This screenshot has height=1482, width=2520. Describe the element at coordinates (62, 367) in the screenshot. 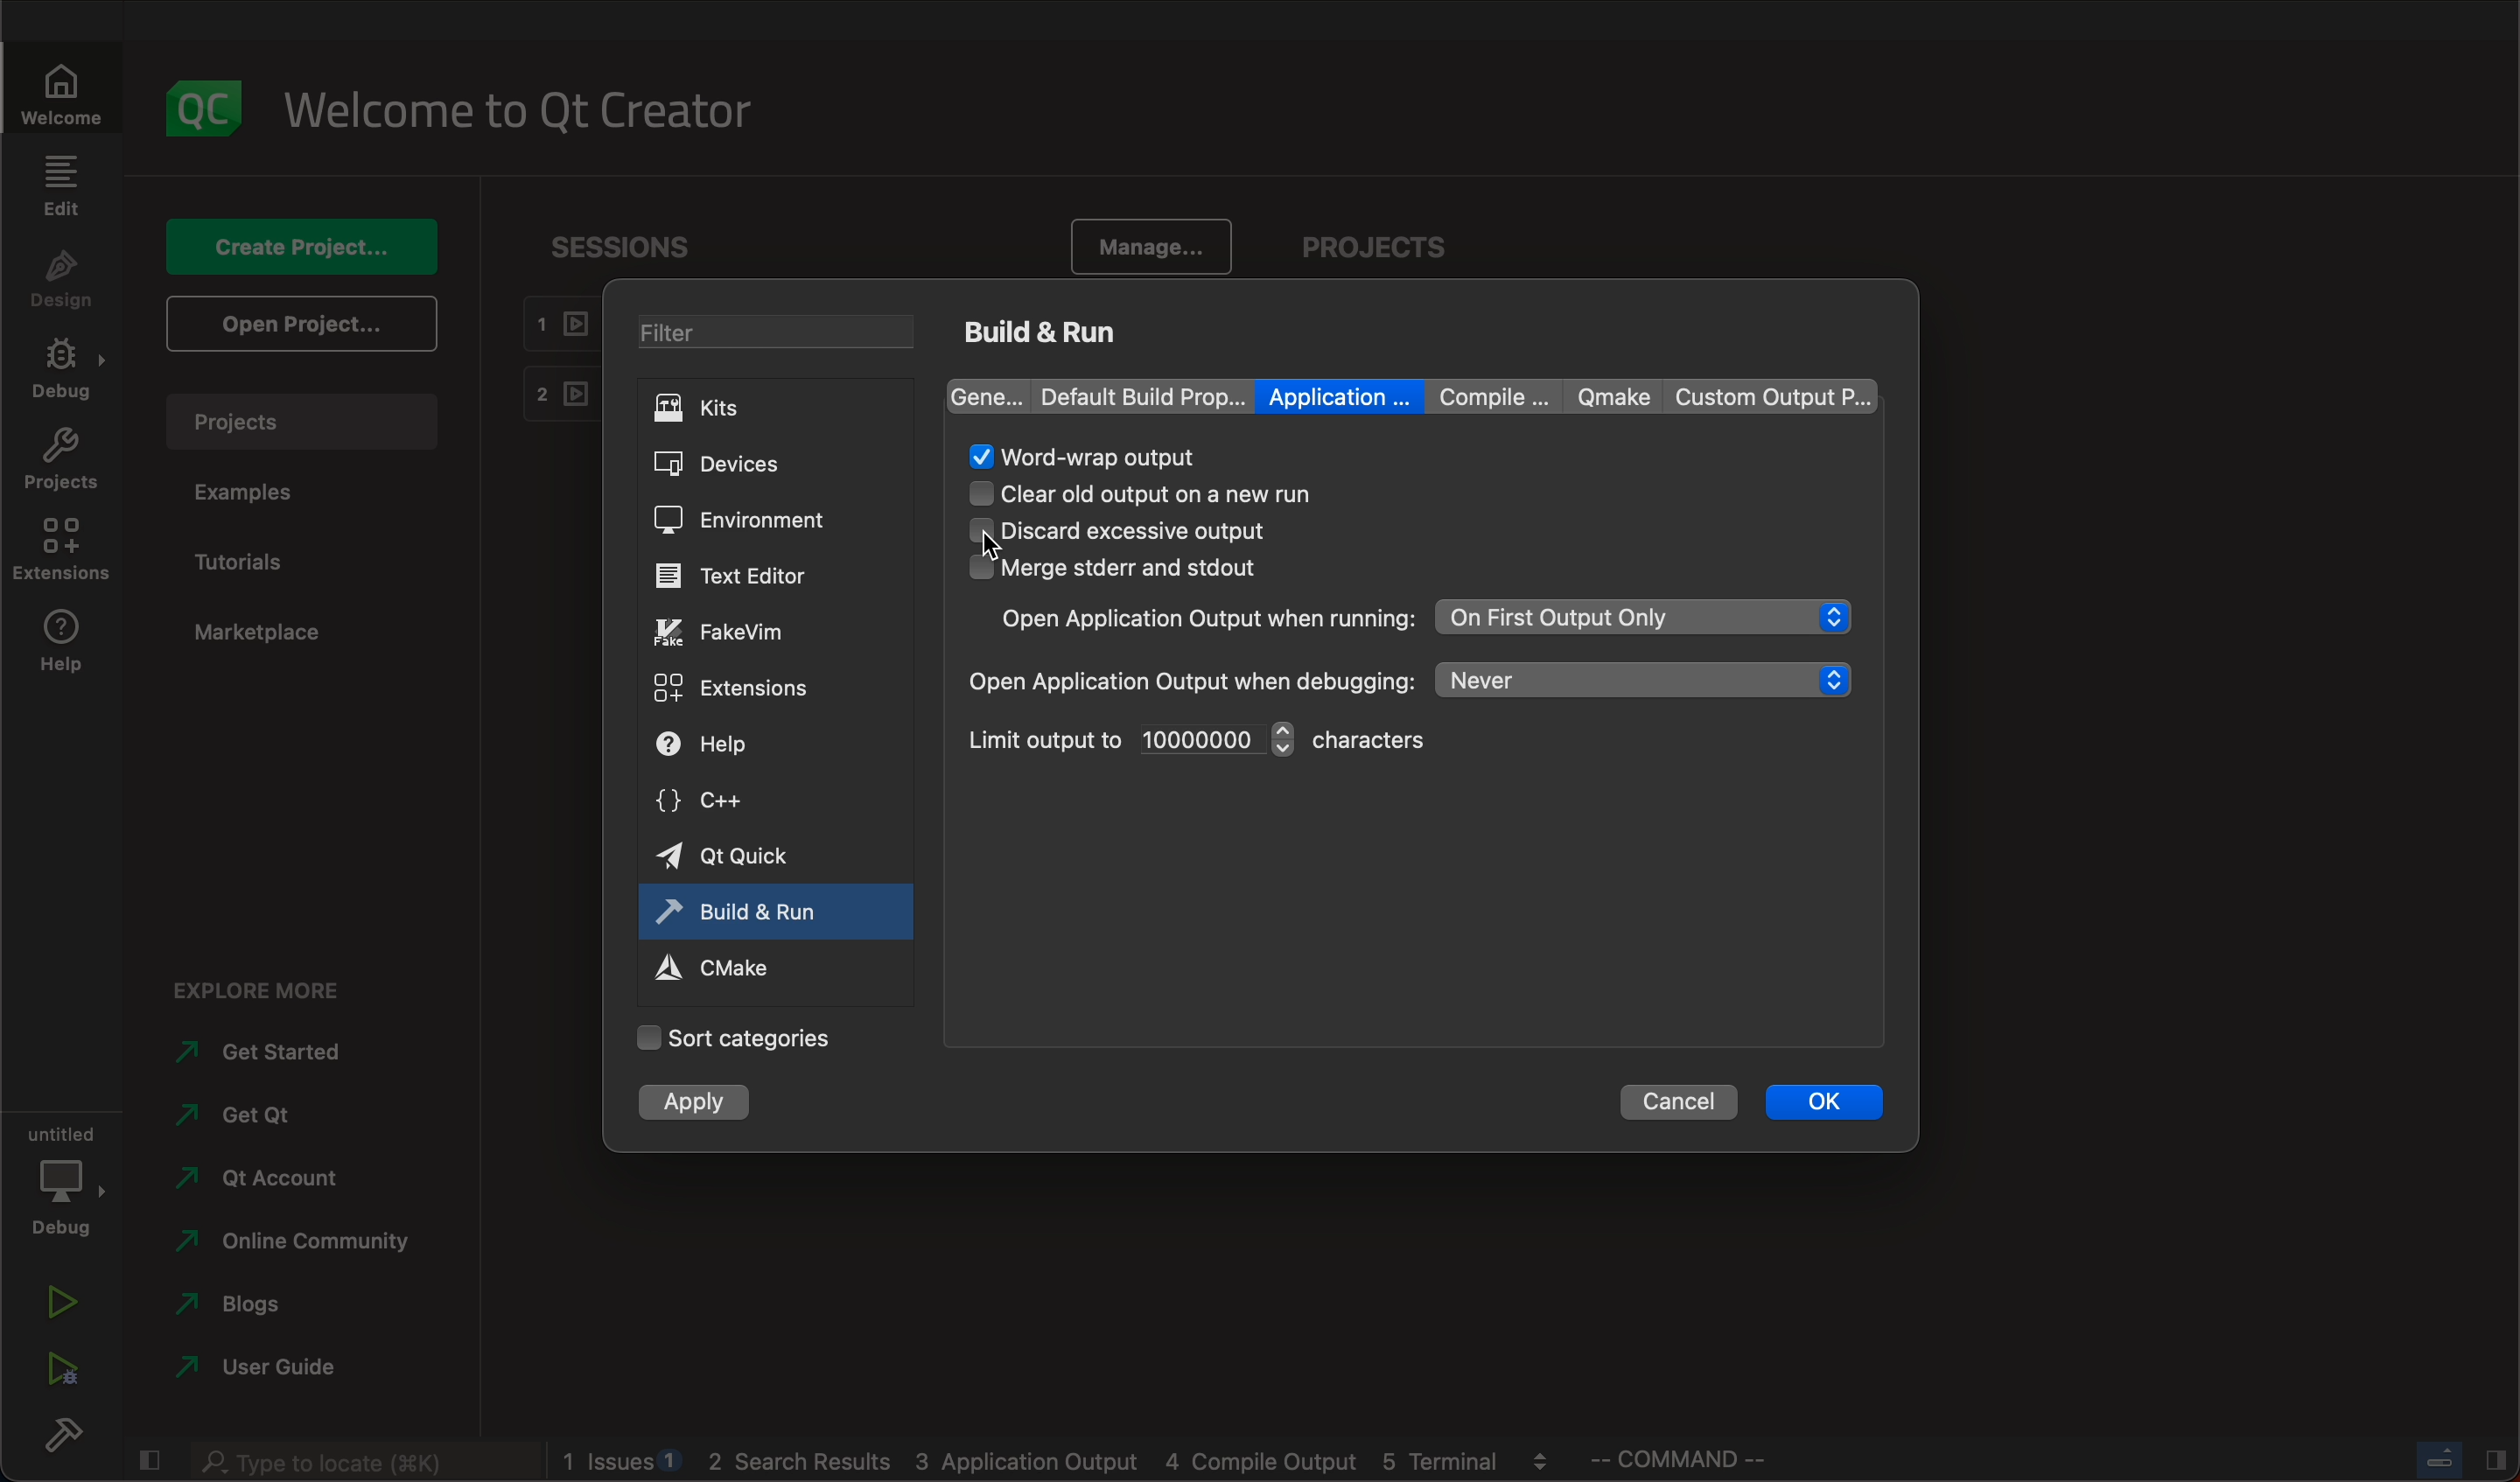

I see `debug` at that location.